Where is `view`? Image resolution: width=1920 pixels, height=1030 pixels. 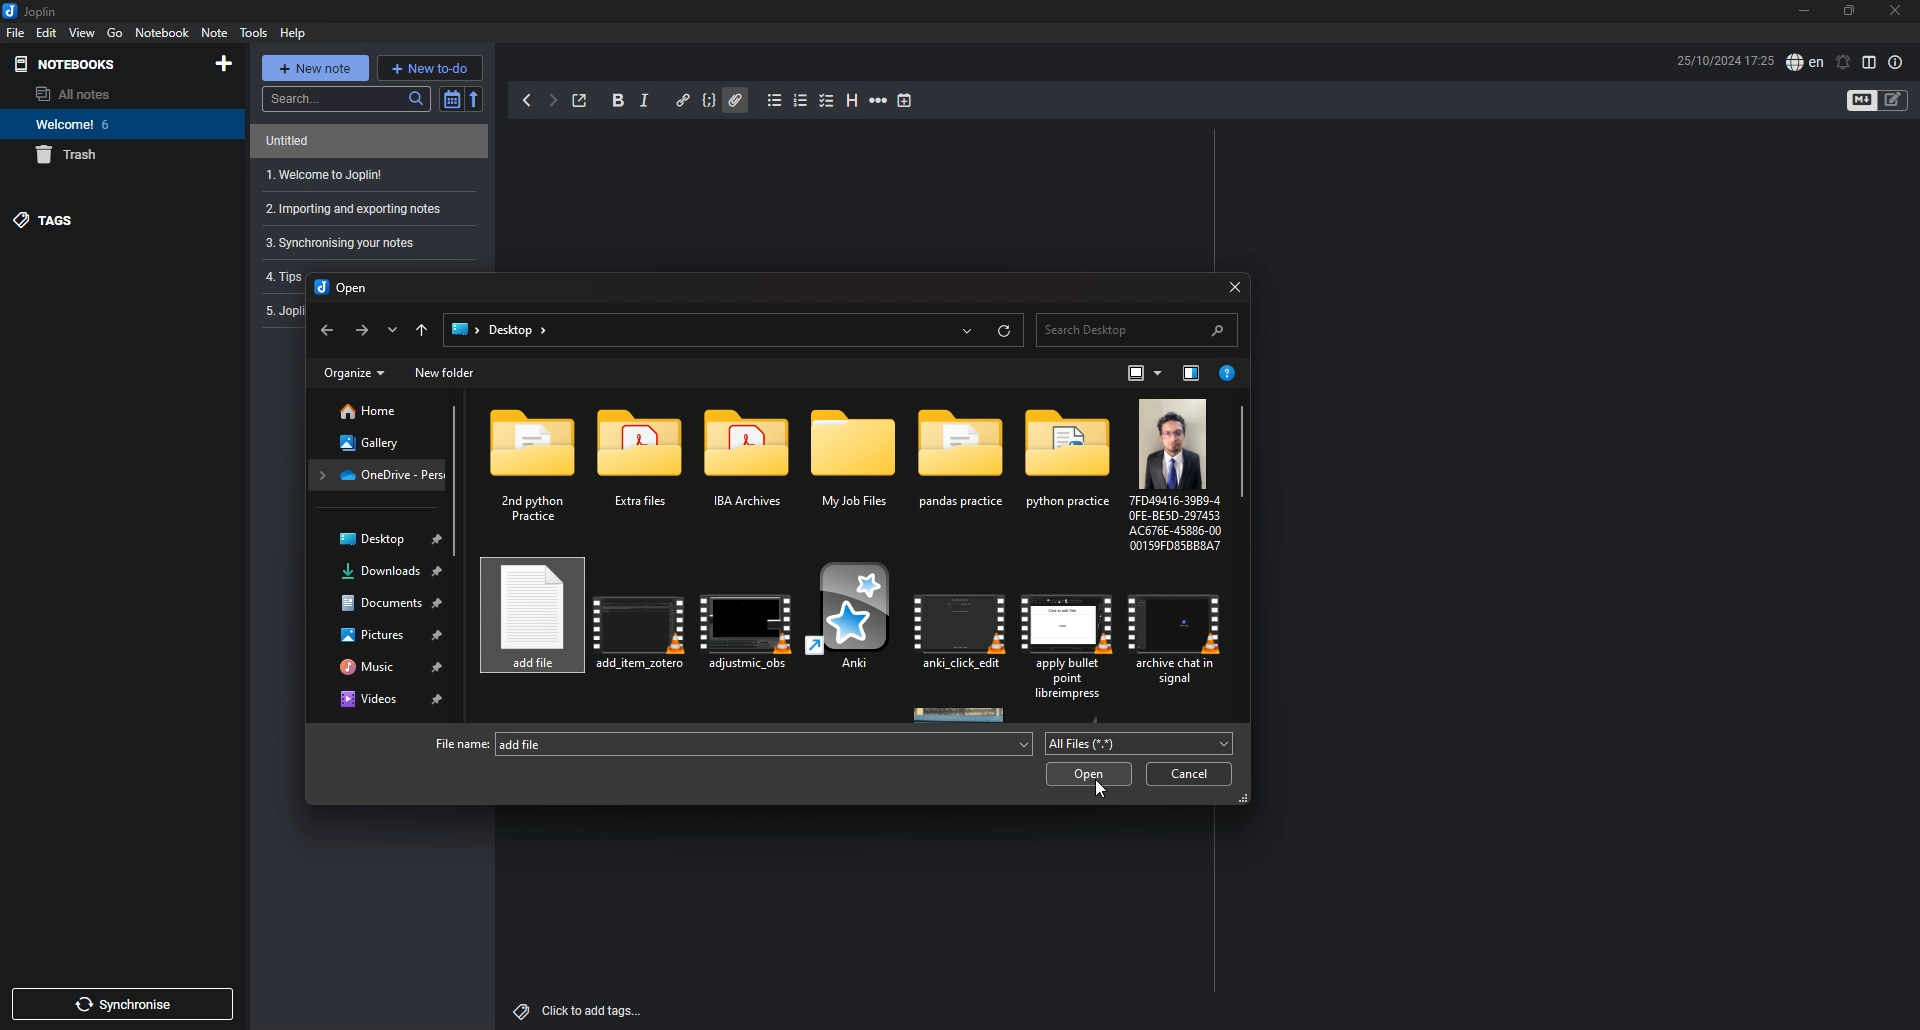 view is located at coordinates (83, 32).